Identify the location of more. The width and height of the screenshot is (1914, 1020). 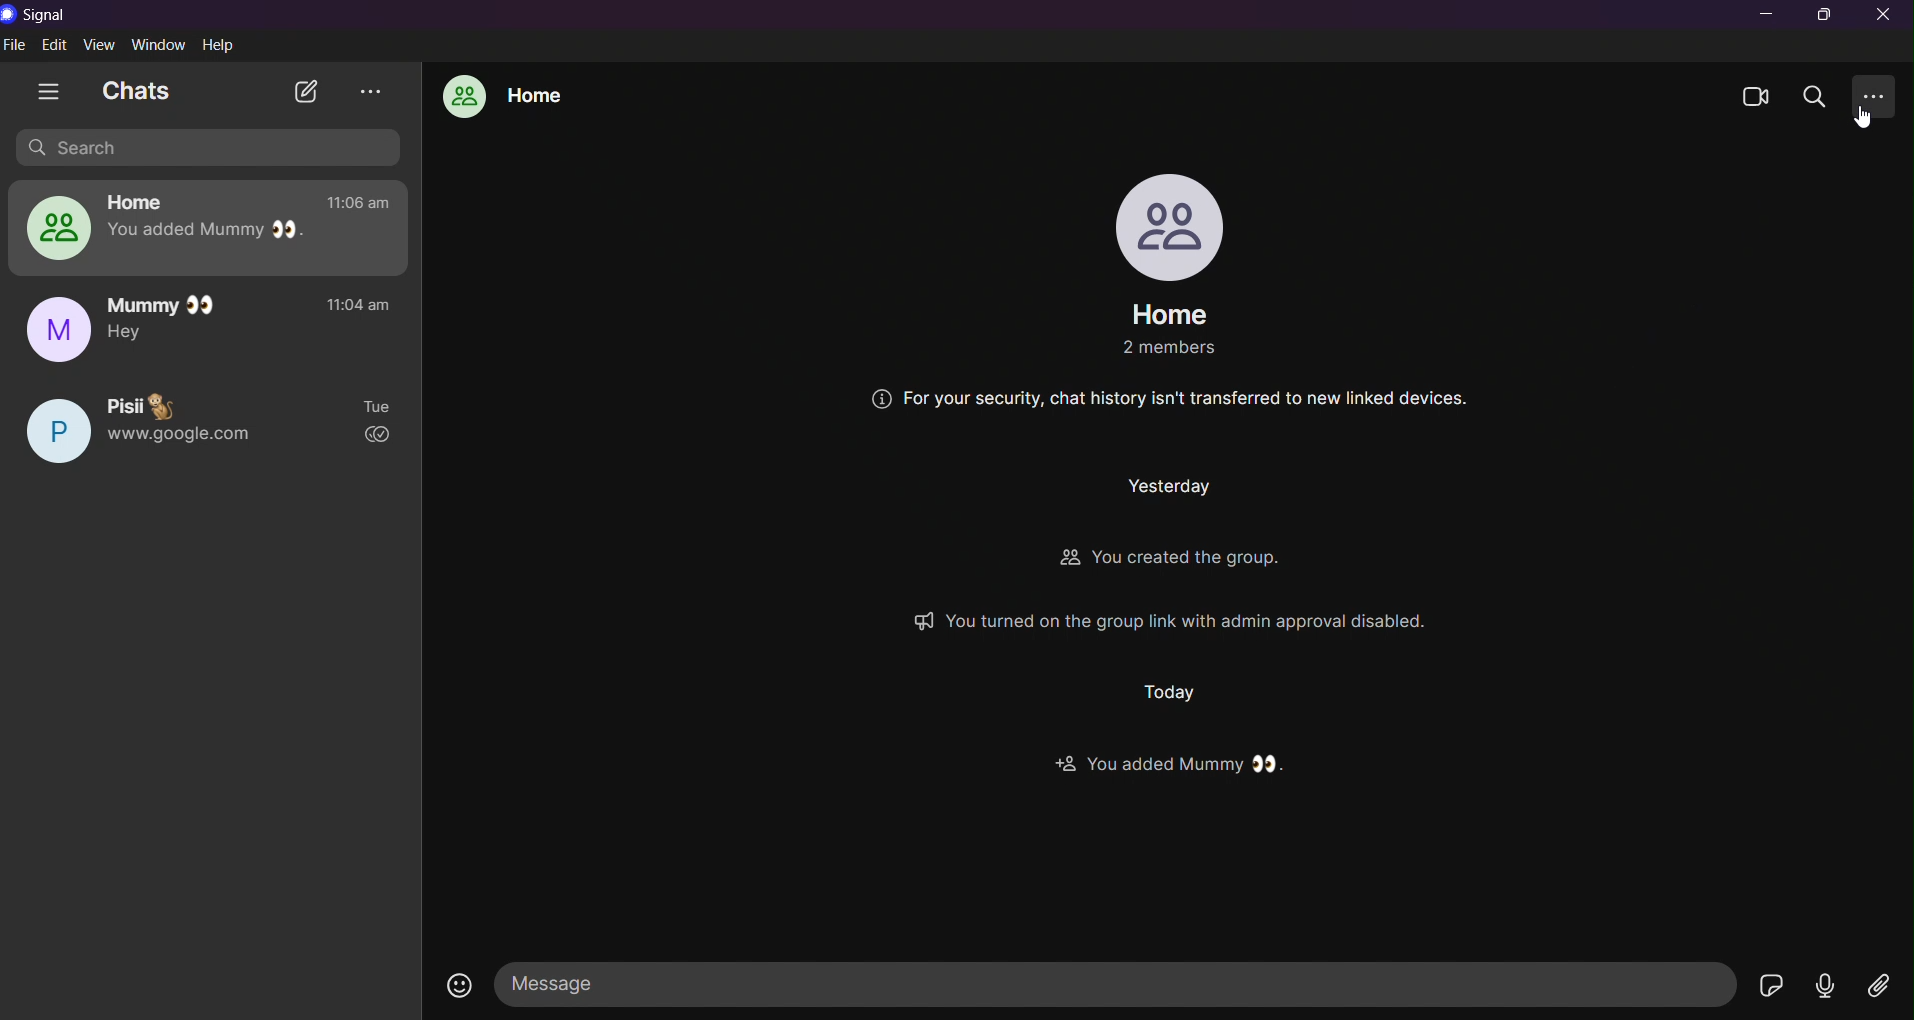
(1878, 97).